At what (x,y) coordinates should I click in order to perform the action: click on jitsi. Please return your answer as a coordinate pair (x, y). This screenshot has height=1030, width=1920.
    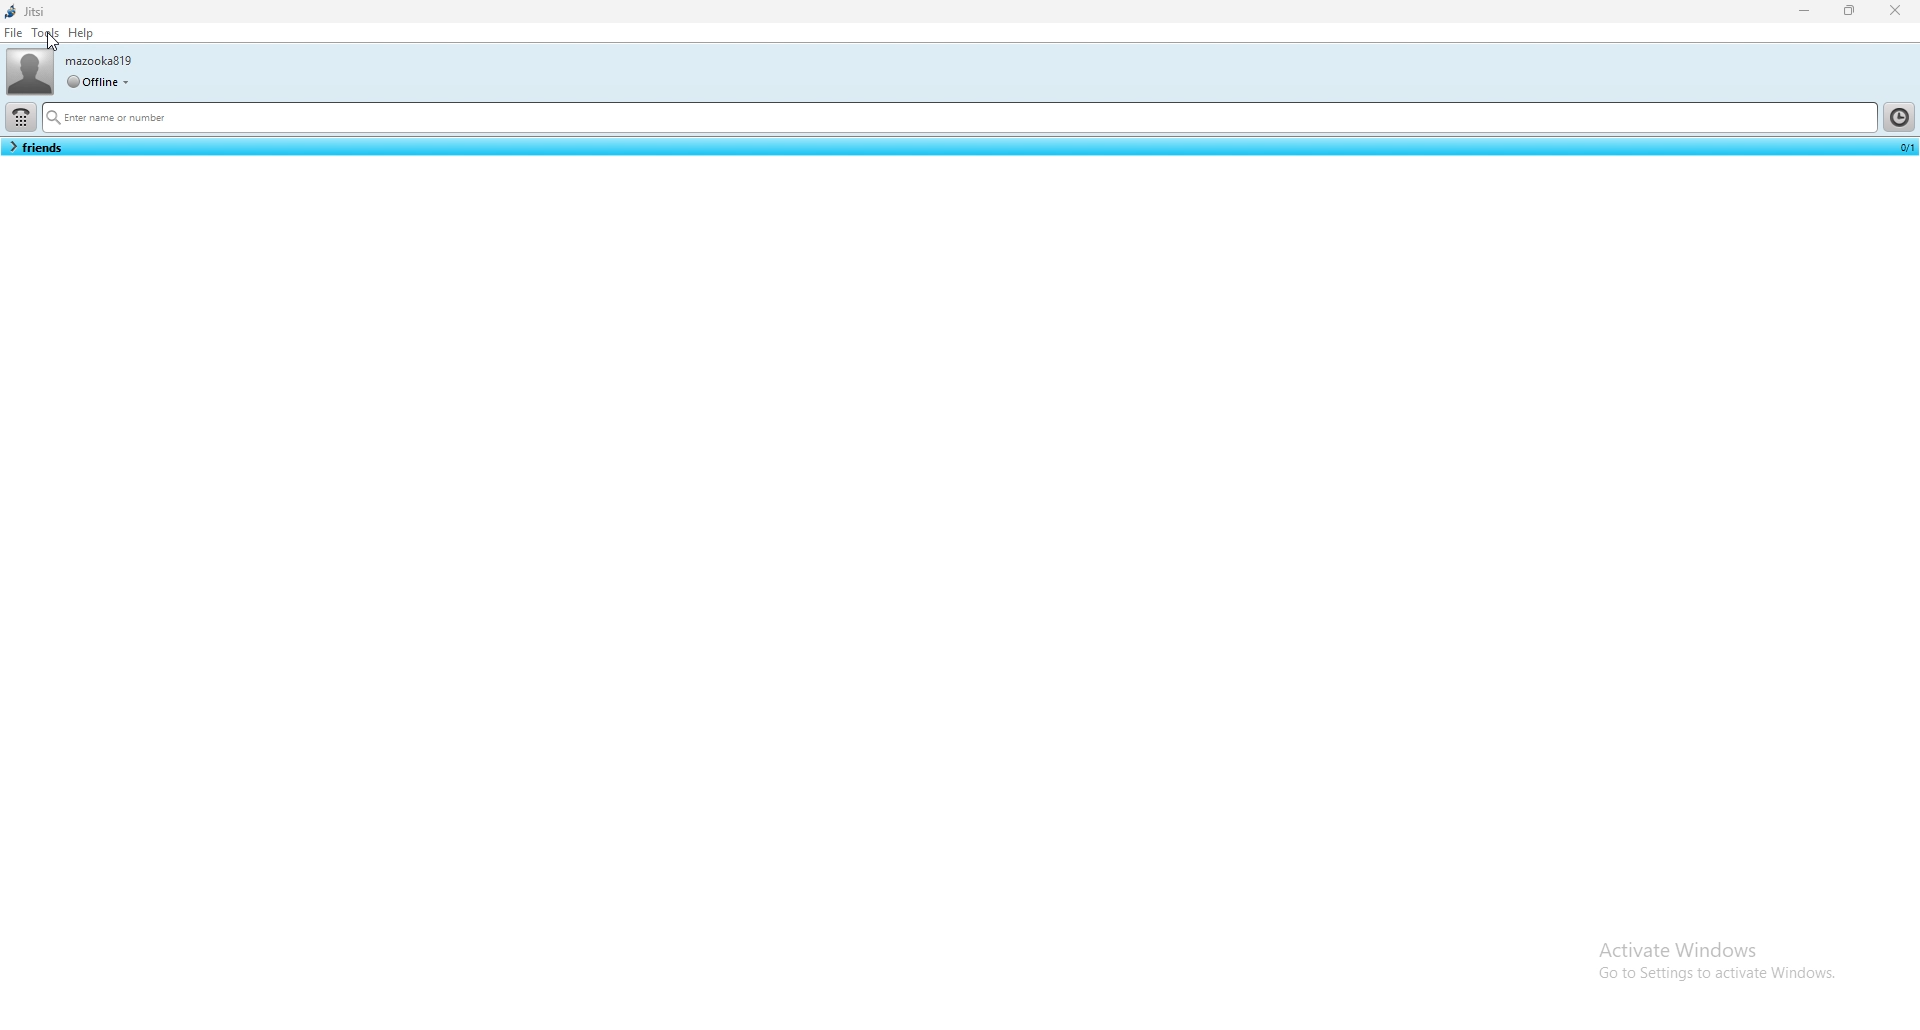
    Looking at the image, I should click on (29, 11).